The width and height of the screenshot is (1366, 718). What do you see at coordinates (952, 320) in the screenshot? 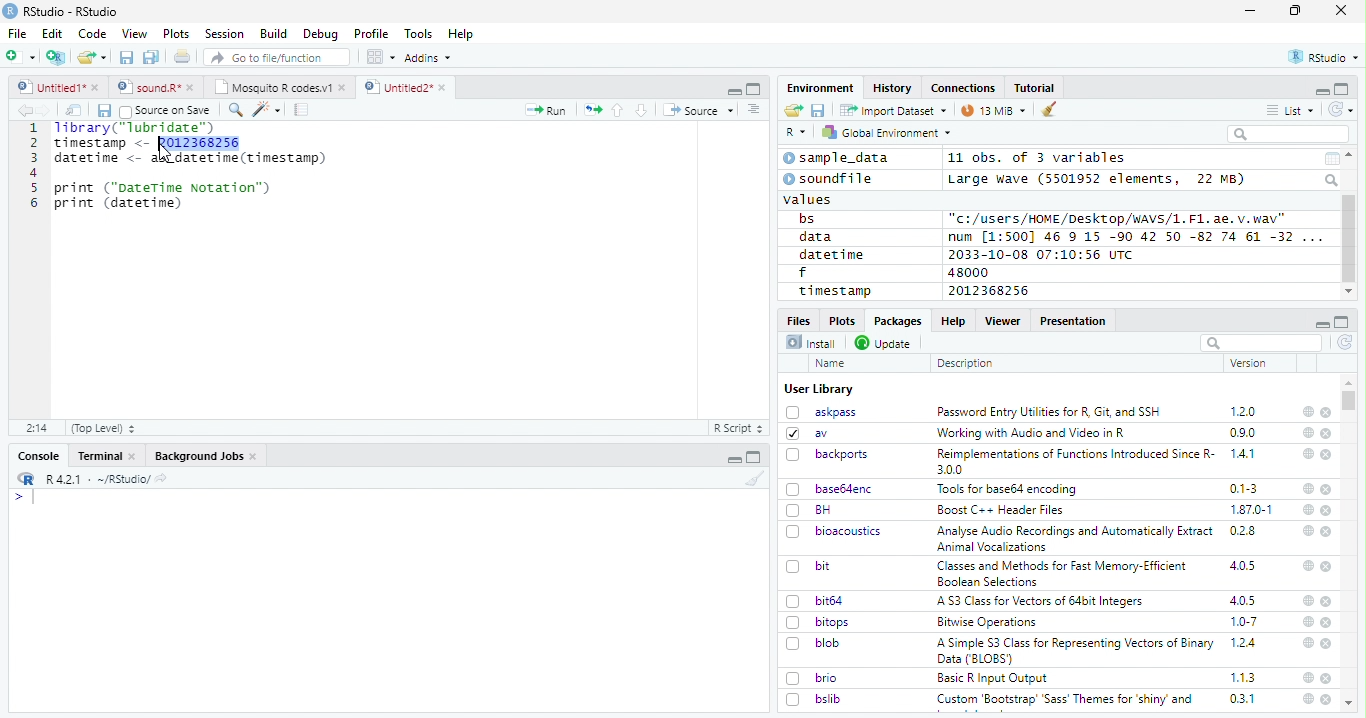
I see `Help` at bounding box center [952, 320].